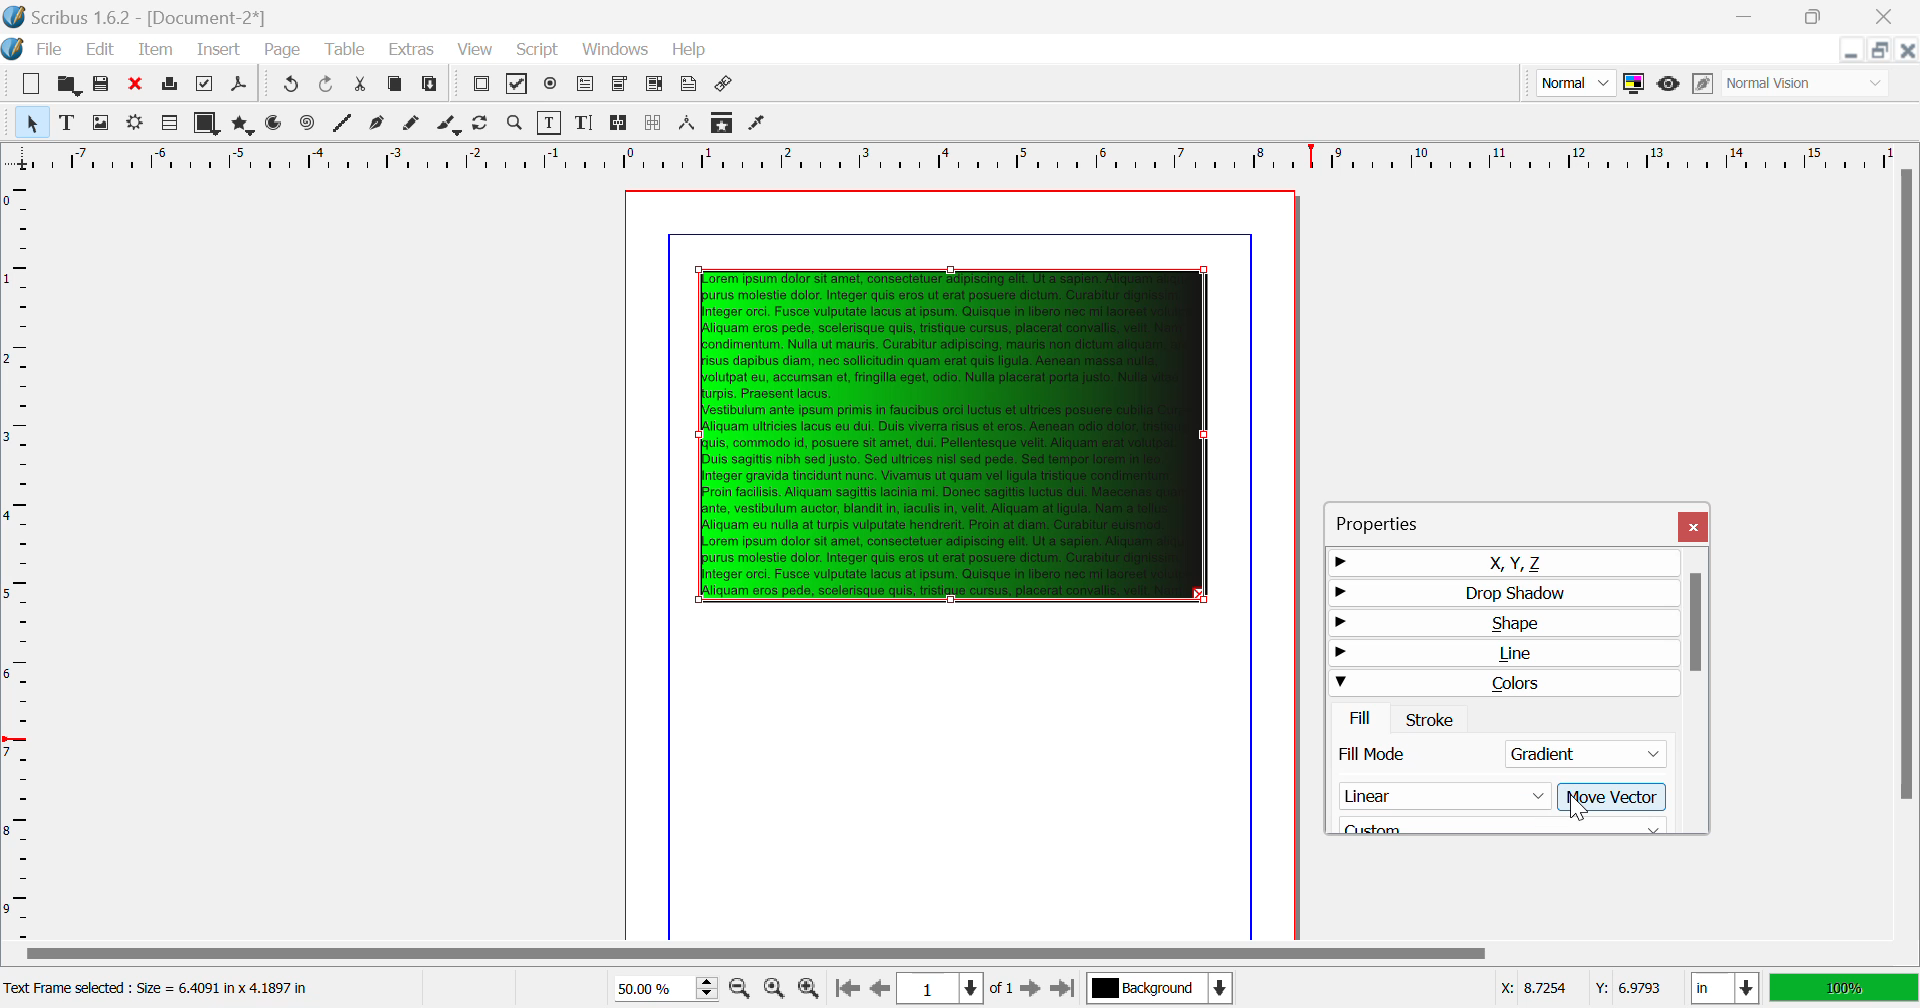  What do you see at coordinates (586, 85) in the screenshot?
I see `Pdf Text Fields` at bounding box center [586, 85].